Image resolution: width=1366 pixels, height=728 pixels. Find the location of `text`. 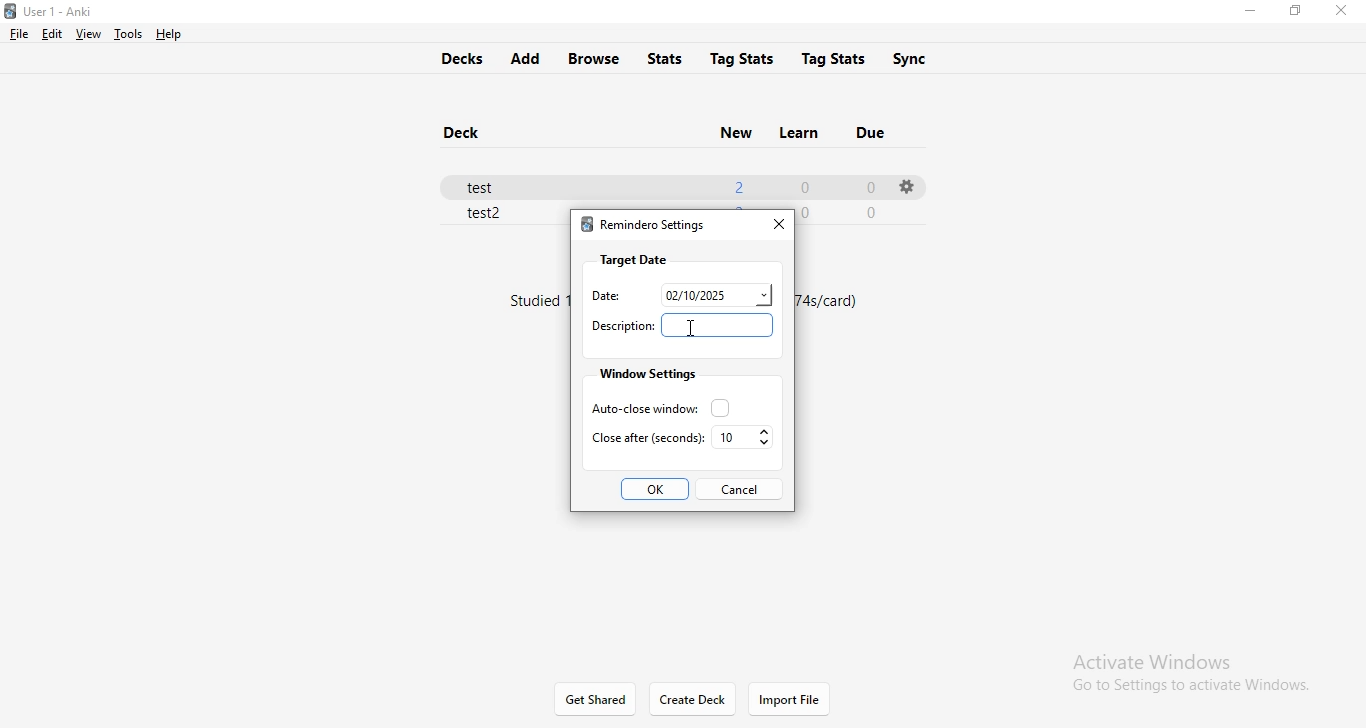

text is located at coordinates (827, 300).